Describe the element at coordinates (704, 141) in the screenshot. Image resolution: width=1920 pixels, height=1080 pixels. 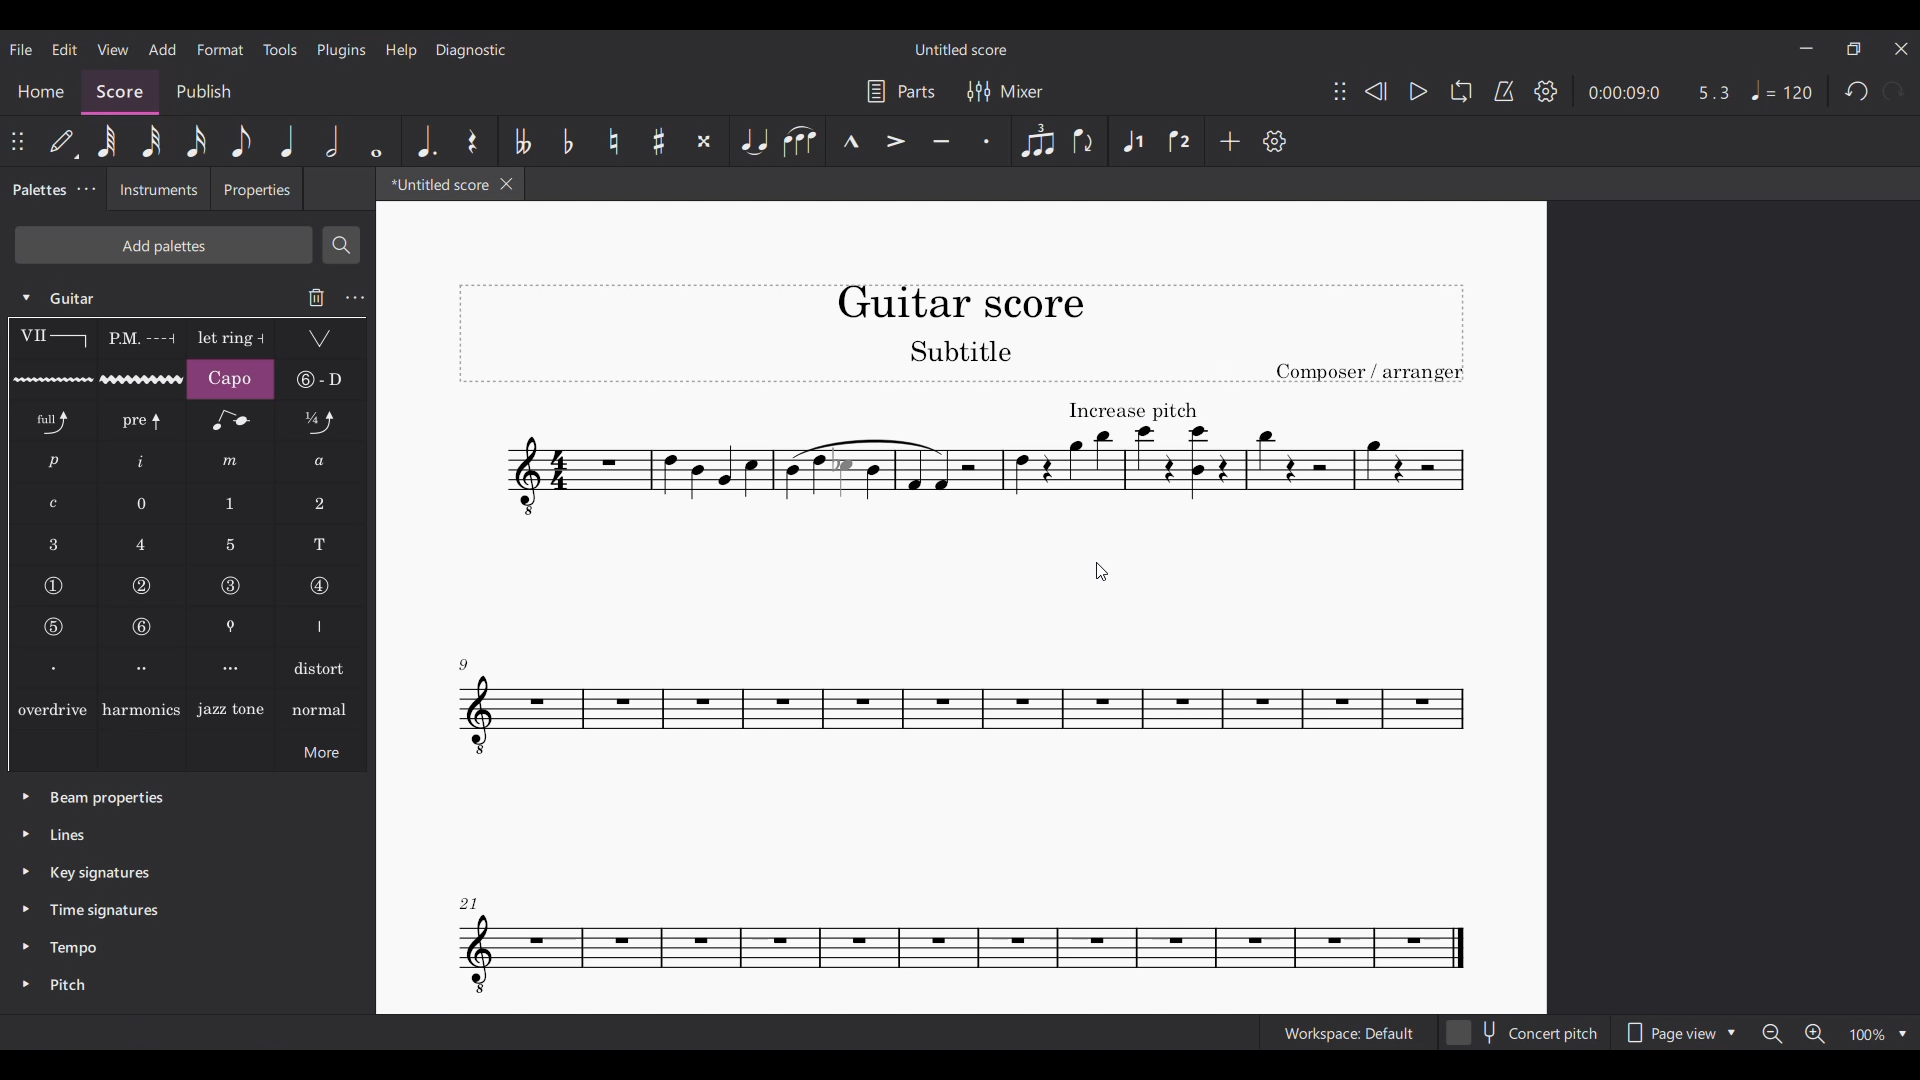
I see `Toggle double sharp` at that location.